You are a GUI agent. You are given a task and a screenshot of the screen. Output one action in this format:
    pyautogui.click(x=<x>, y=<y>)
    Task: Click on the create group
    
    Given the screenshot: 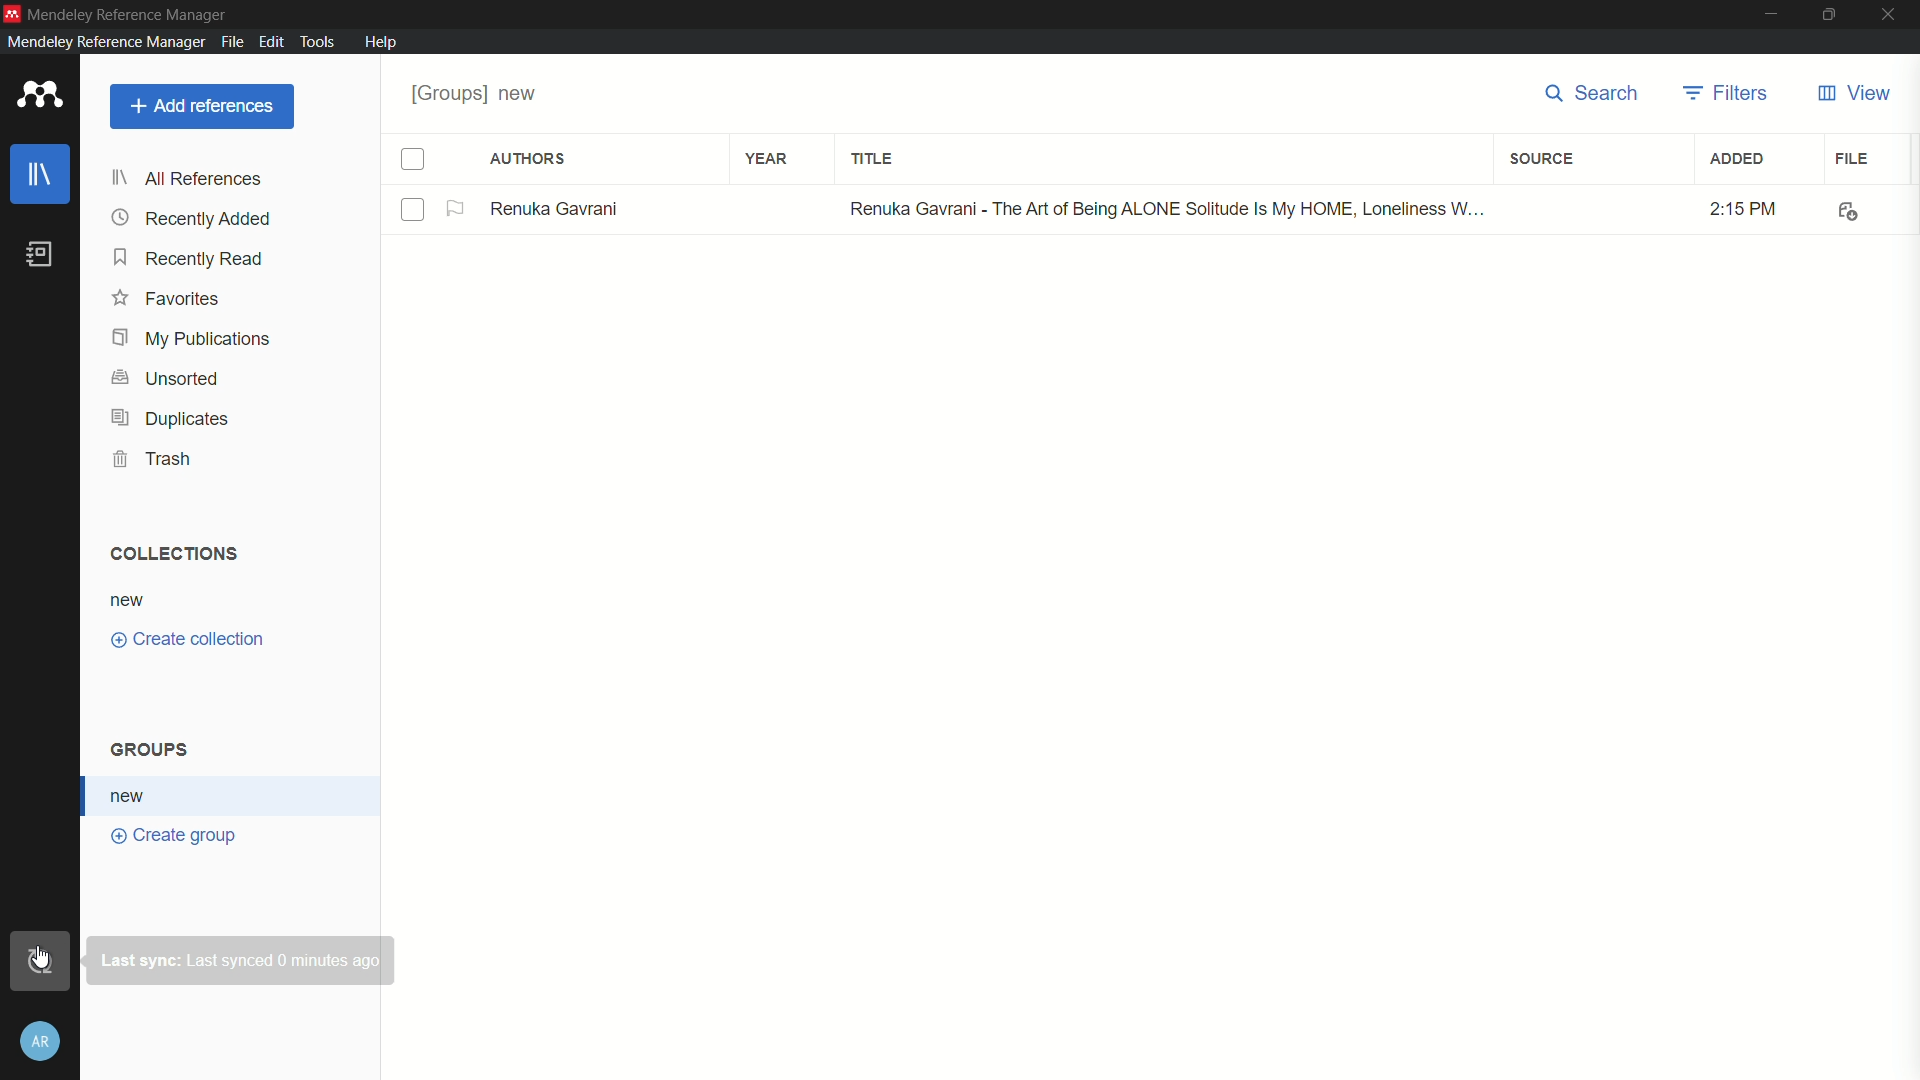 What is the action you would take?
    pyautogui.click(x=175, y=835)
    